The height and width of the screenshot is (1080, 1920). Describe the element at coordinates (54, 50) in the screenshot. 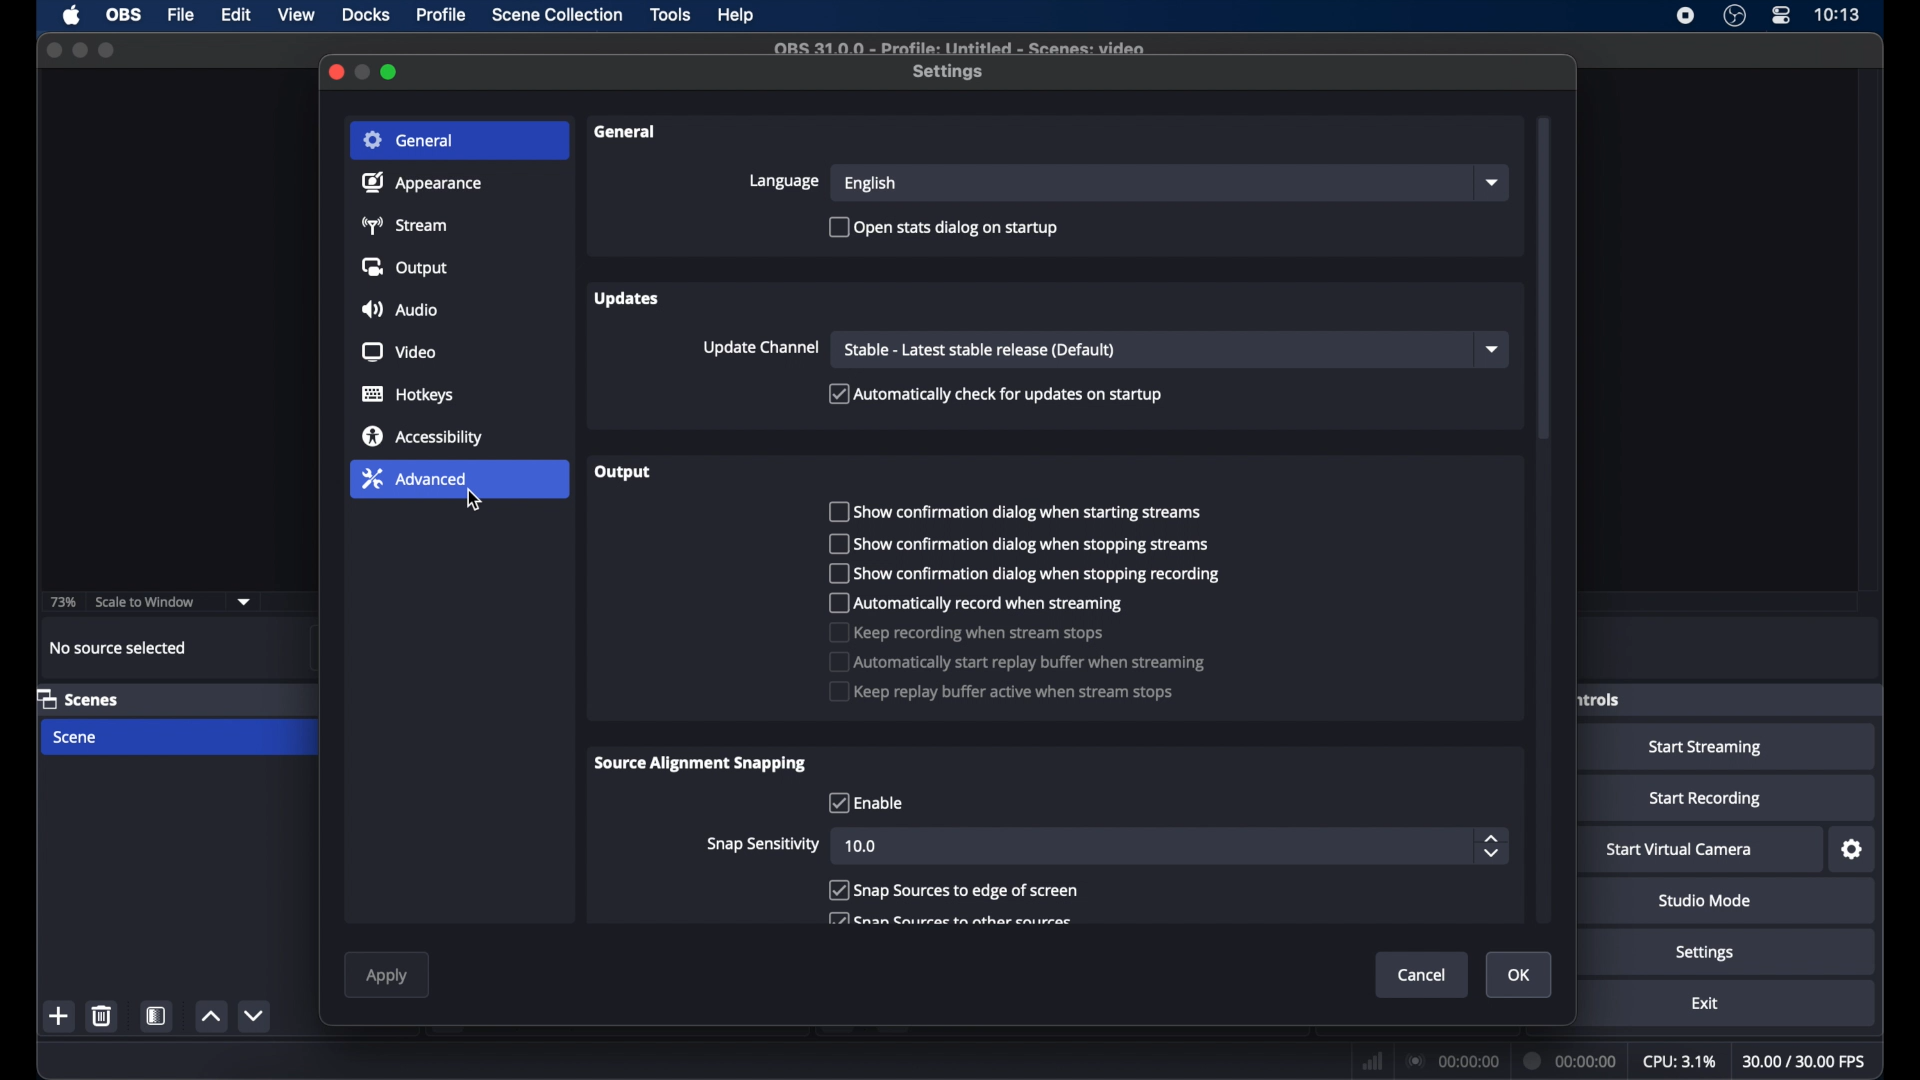

I see `close` at that location.